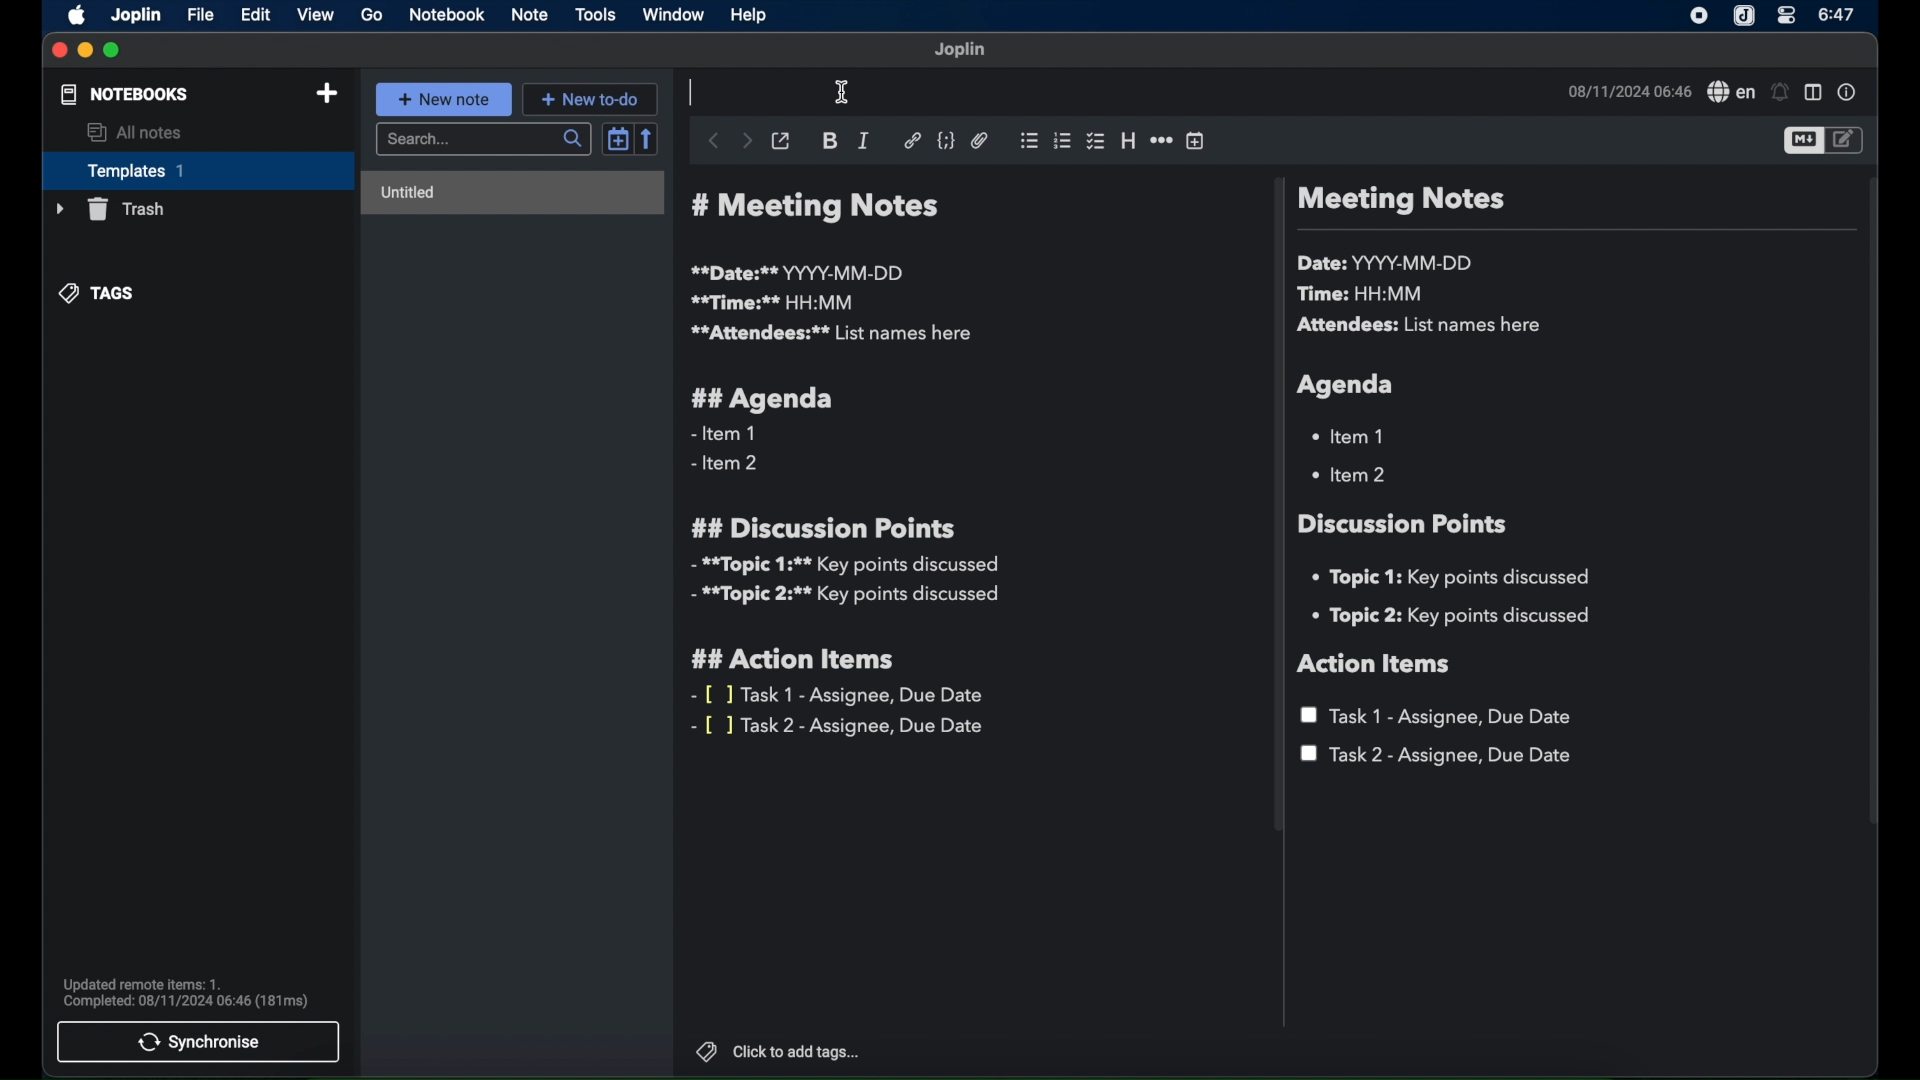 The height and width of the screenshot is (1080, 1920). What do you see at coordinates (1743, 16) in the screenshot?
I see `Joplin` at bounding box center [1743, 16].